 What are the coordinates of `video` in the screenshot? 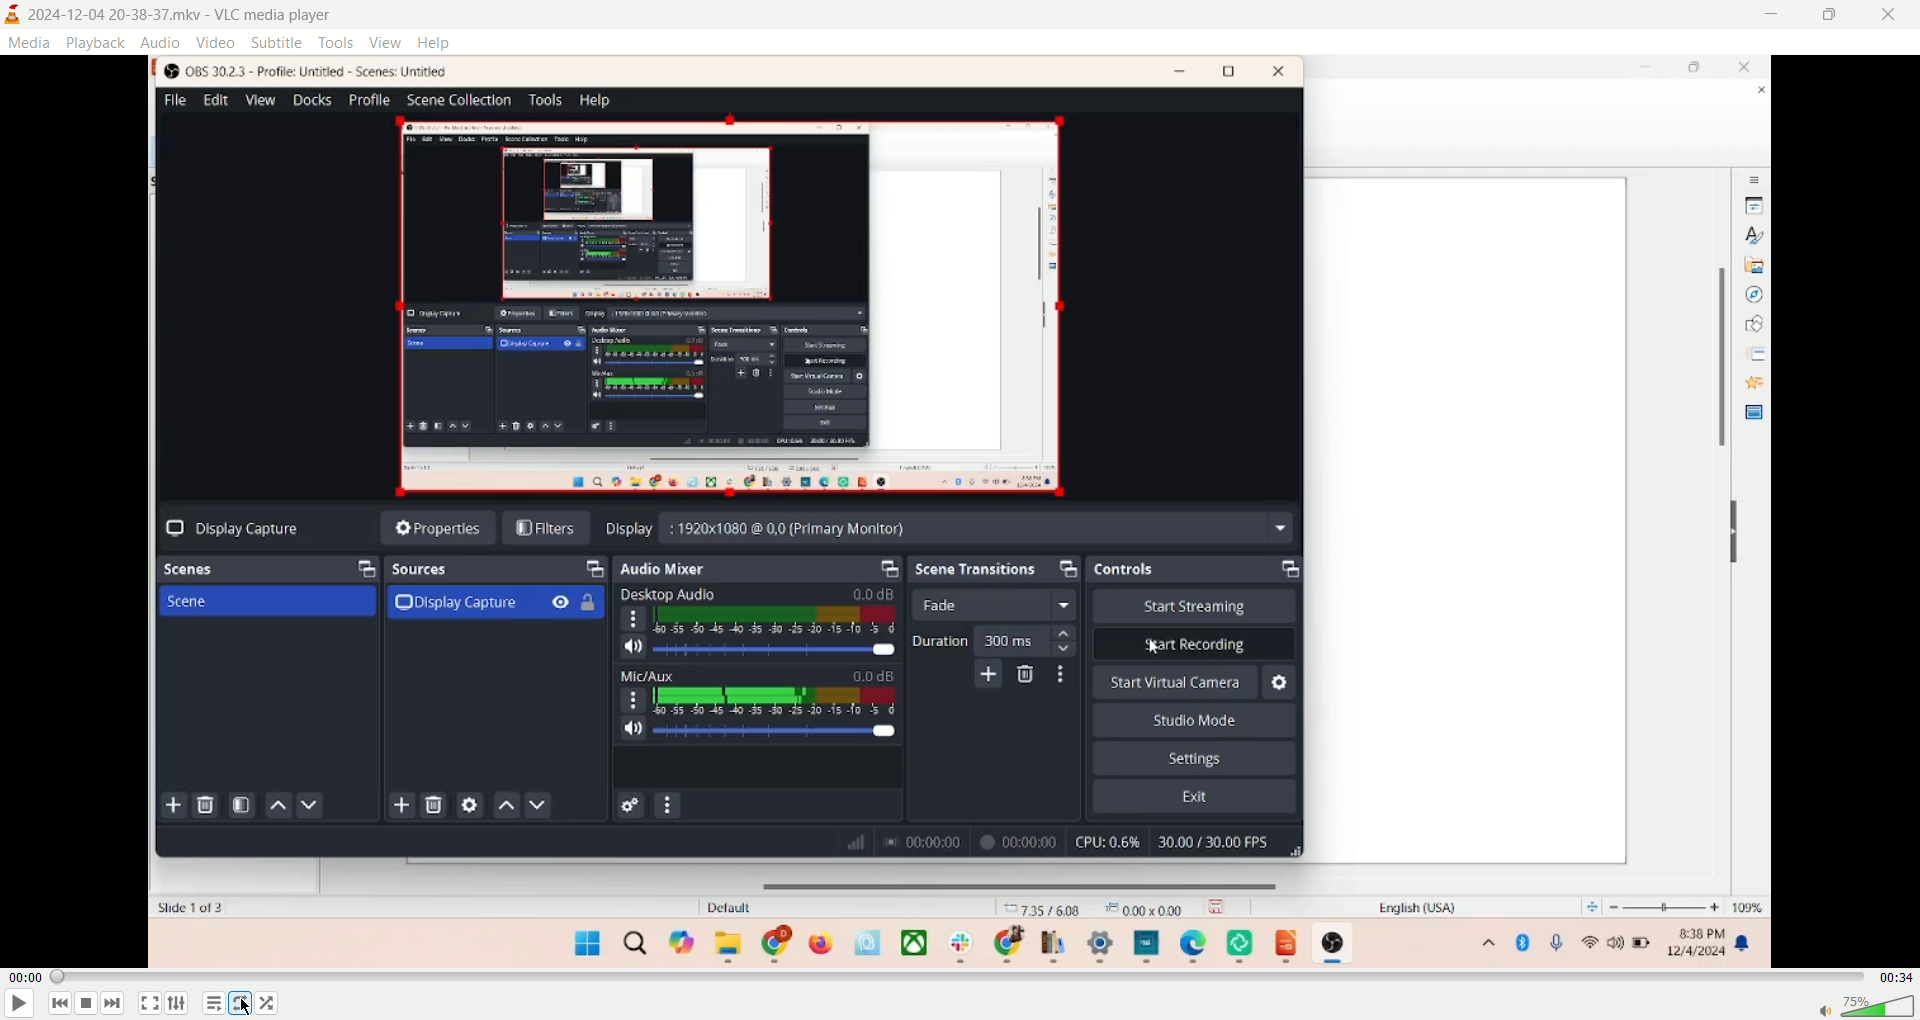 It's located at (215, 42).